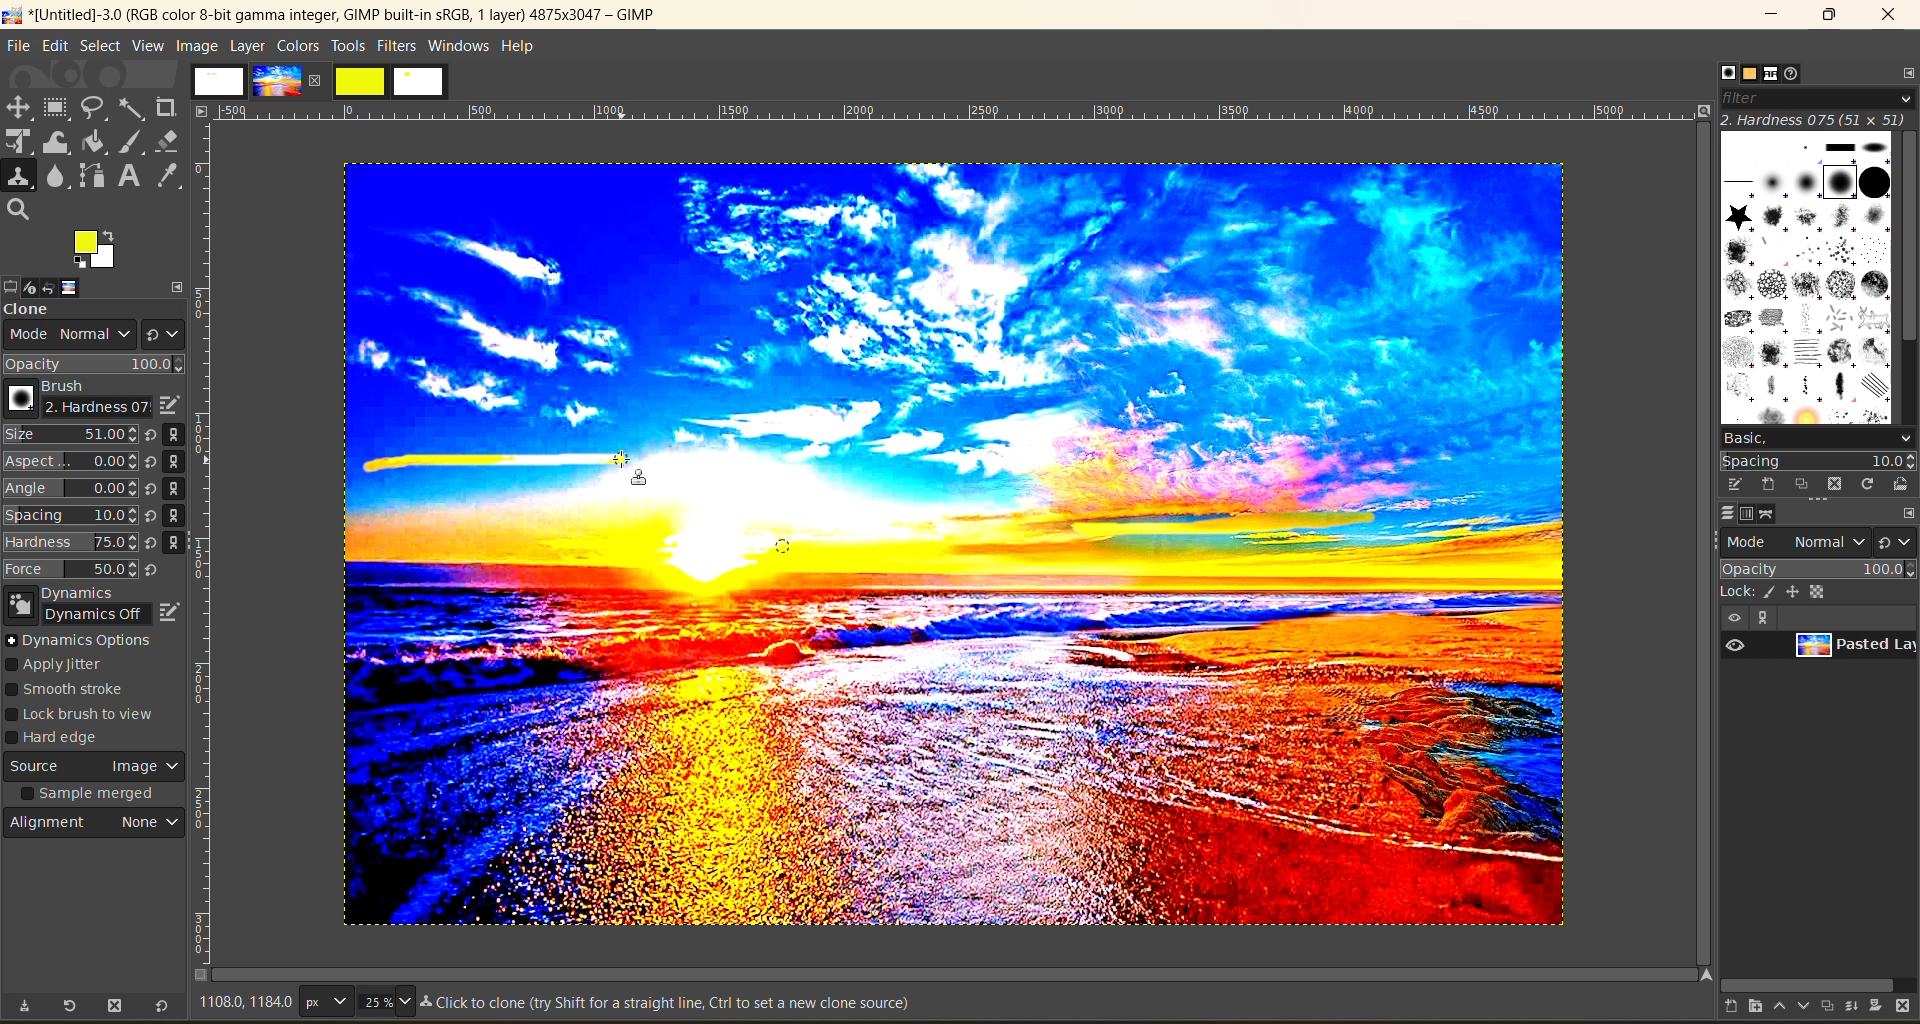 The height and width of the screenshot is (1024, 1920). What do you see at coordinates (1908, 239) in the screenshot?
I see `vertical scroll bar` at bounding box center [1908, 239].